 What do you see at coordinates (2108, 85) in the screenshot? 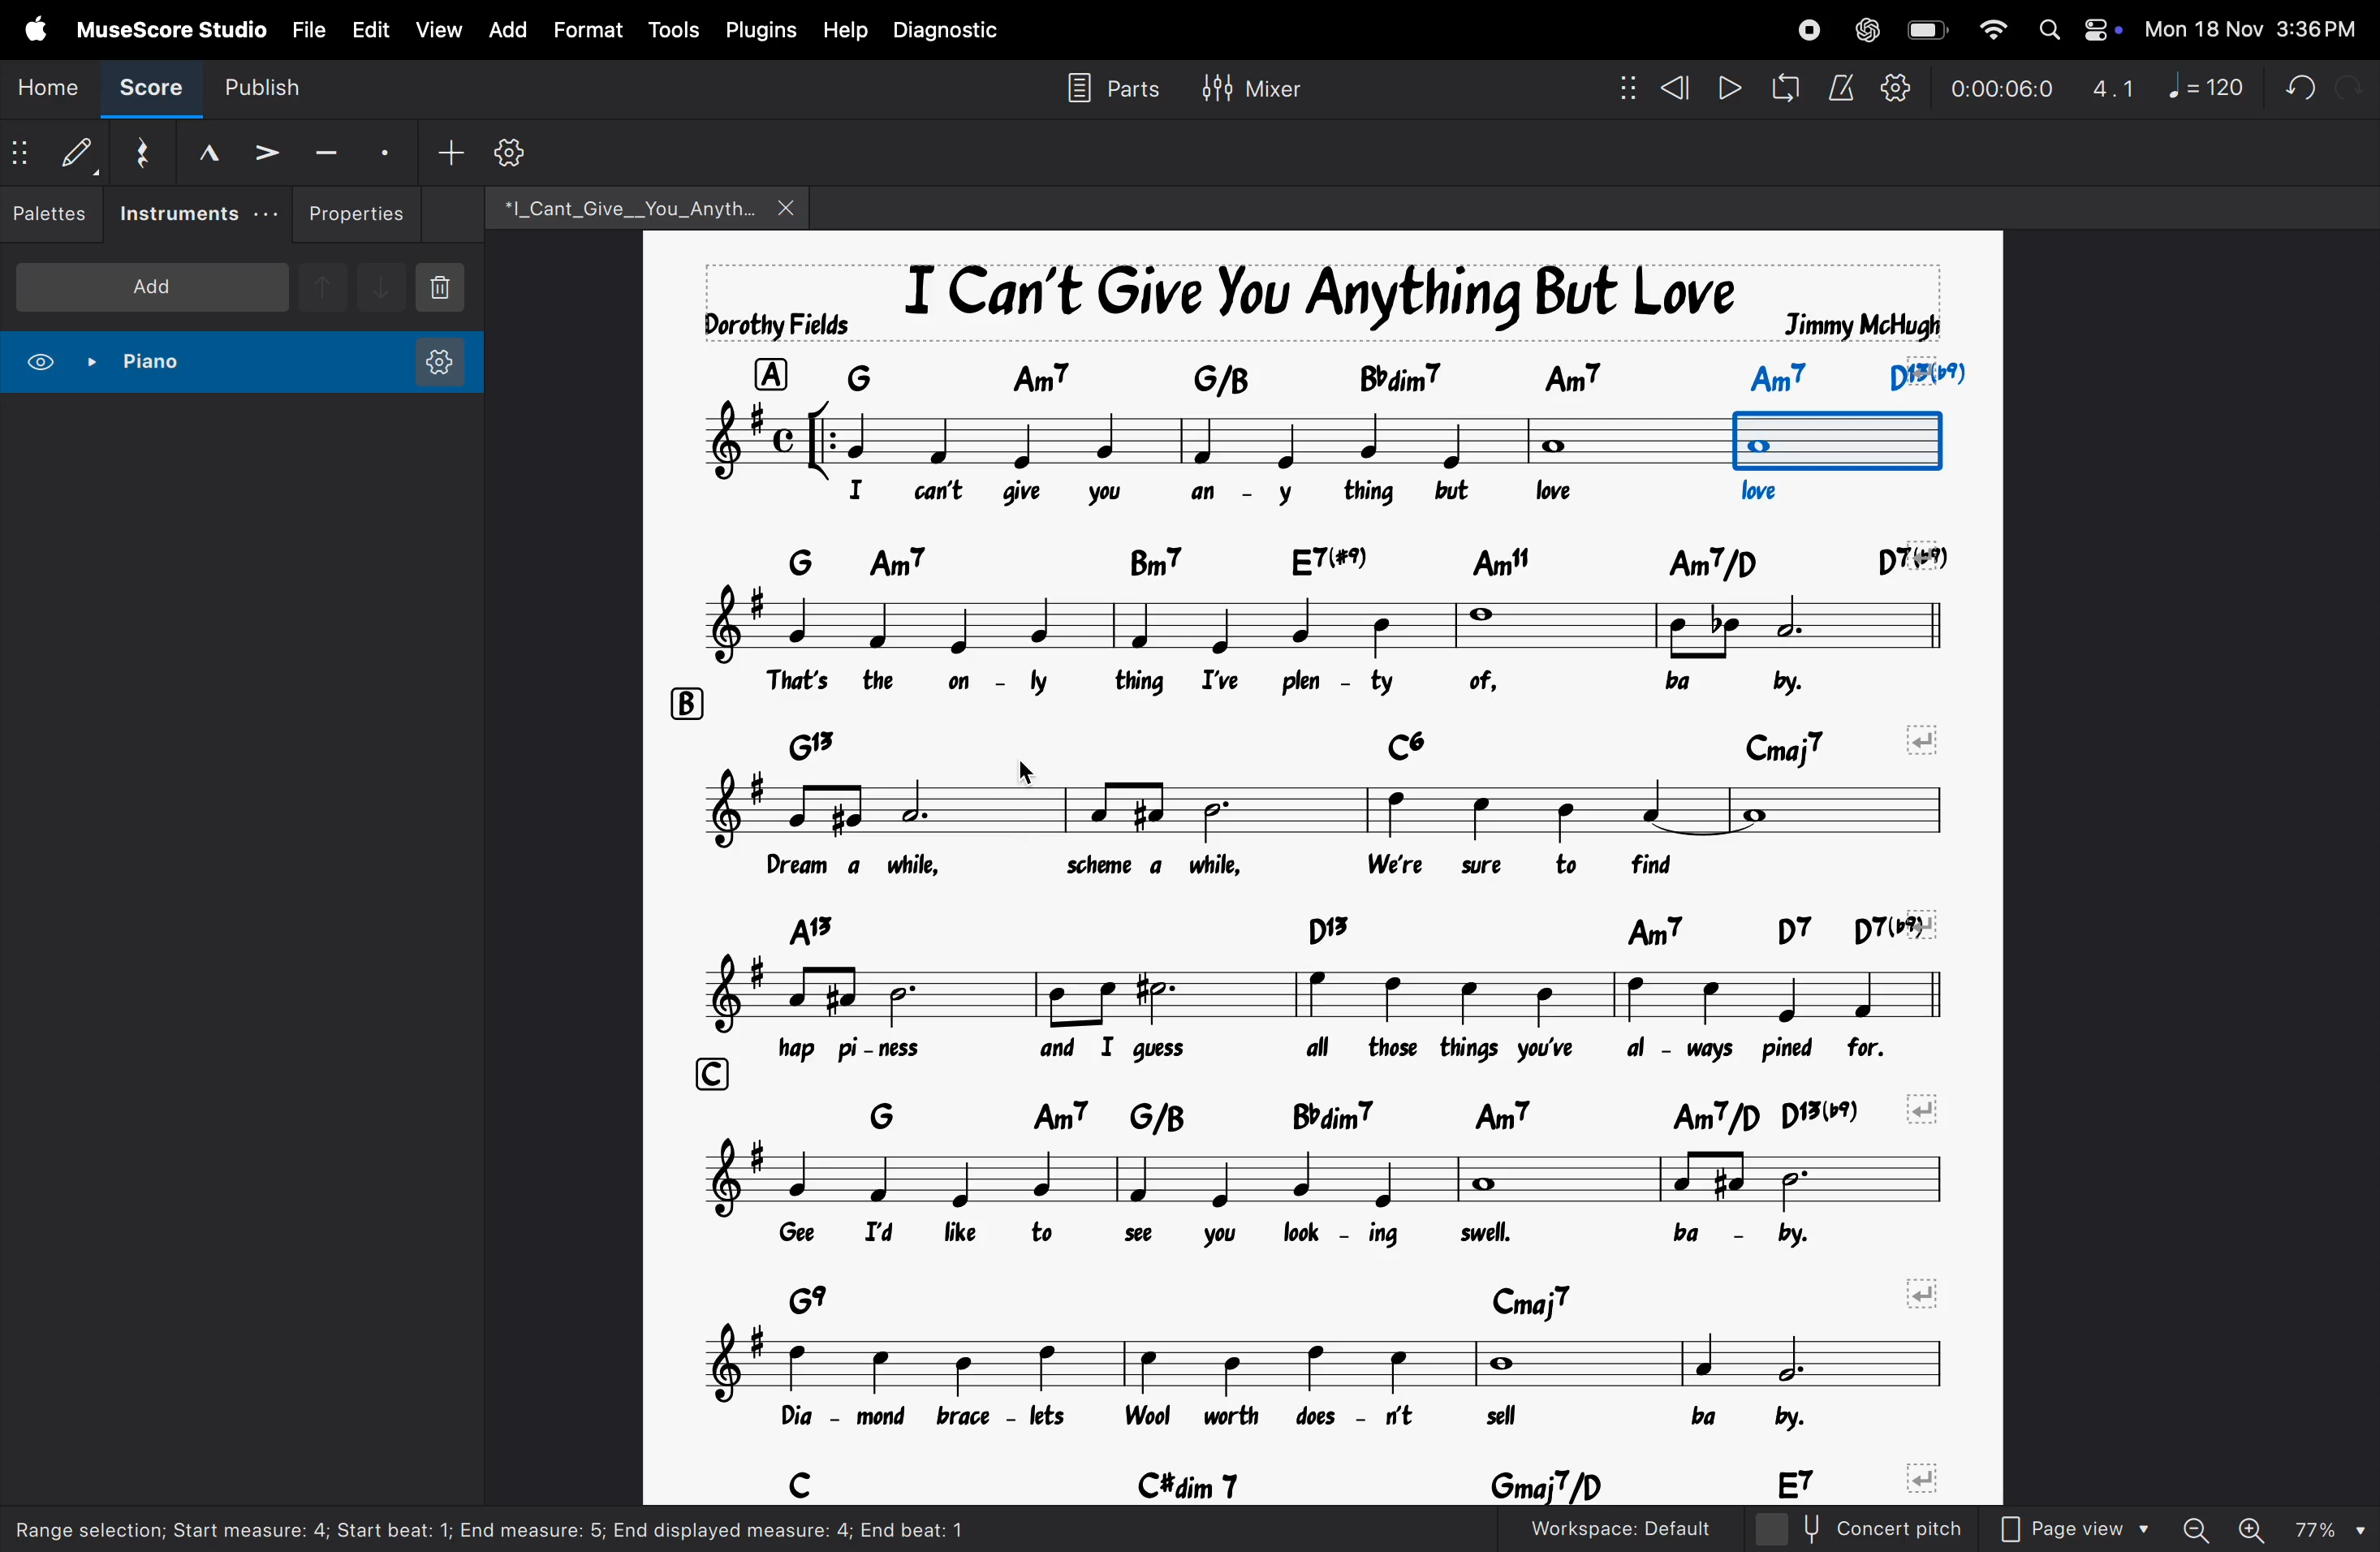
I see `3.1` at bounding box center [2108, 85].